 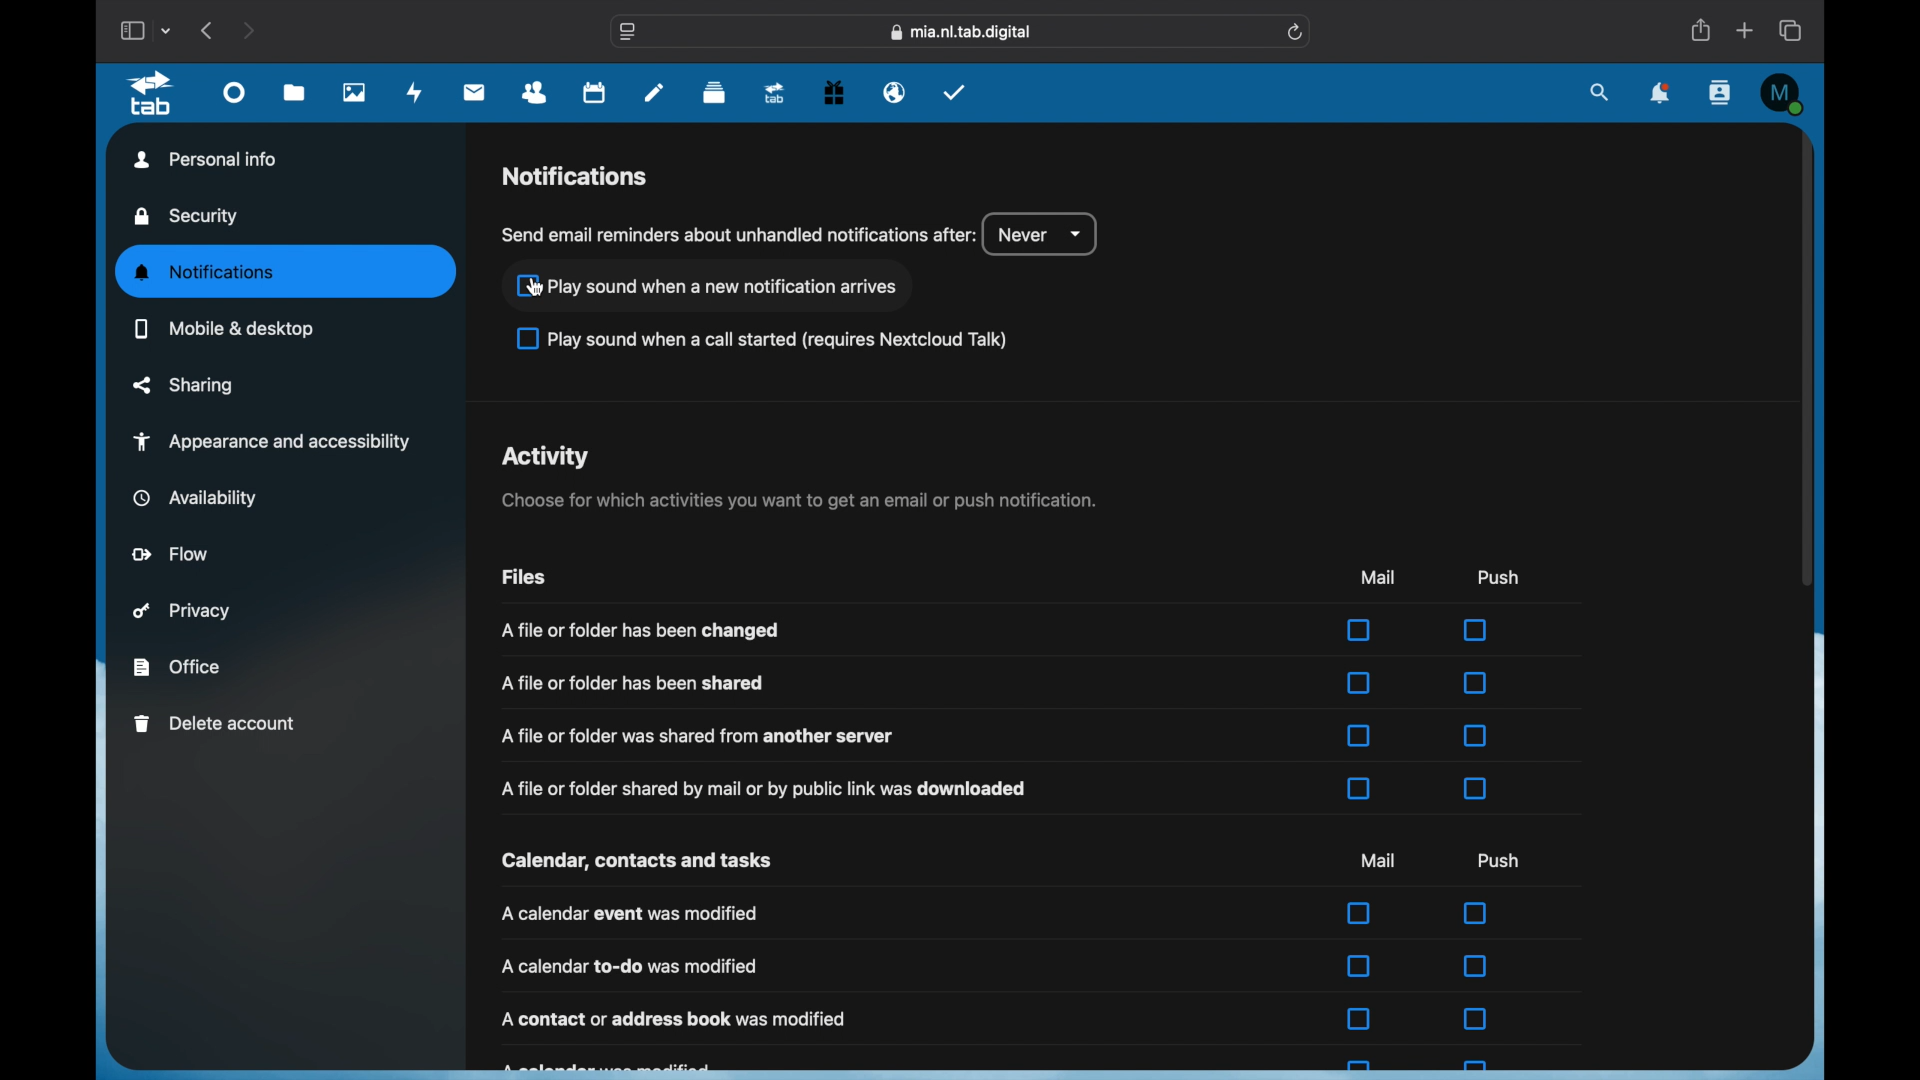 I want to click on info, so click(x=701, y=735).